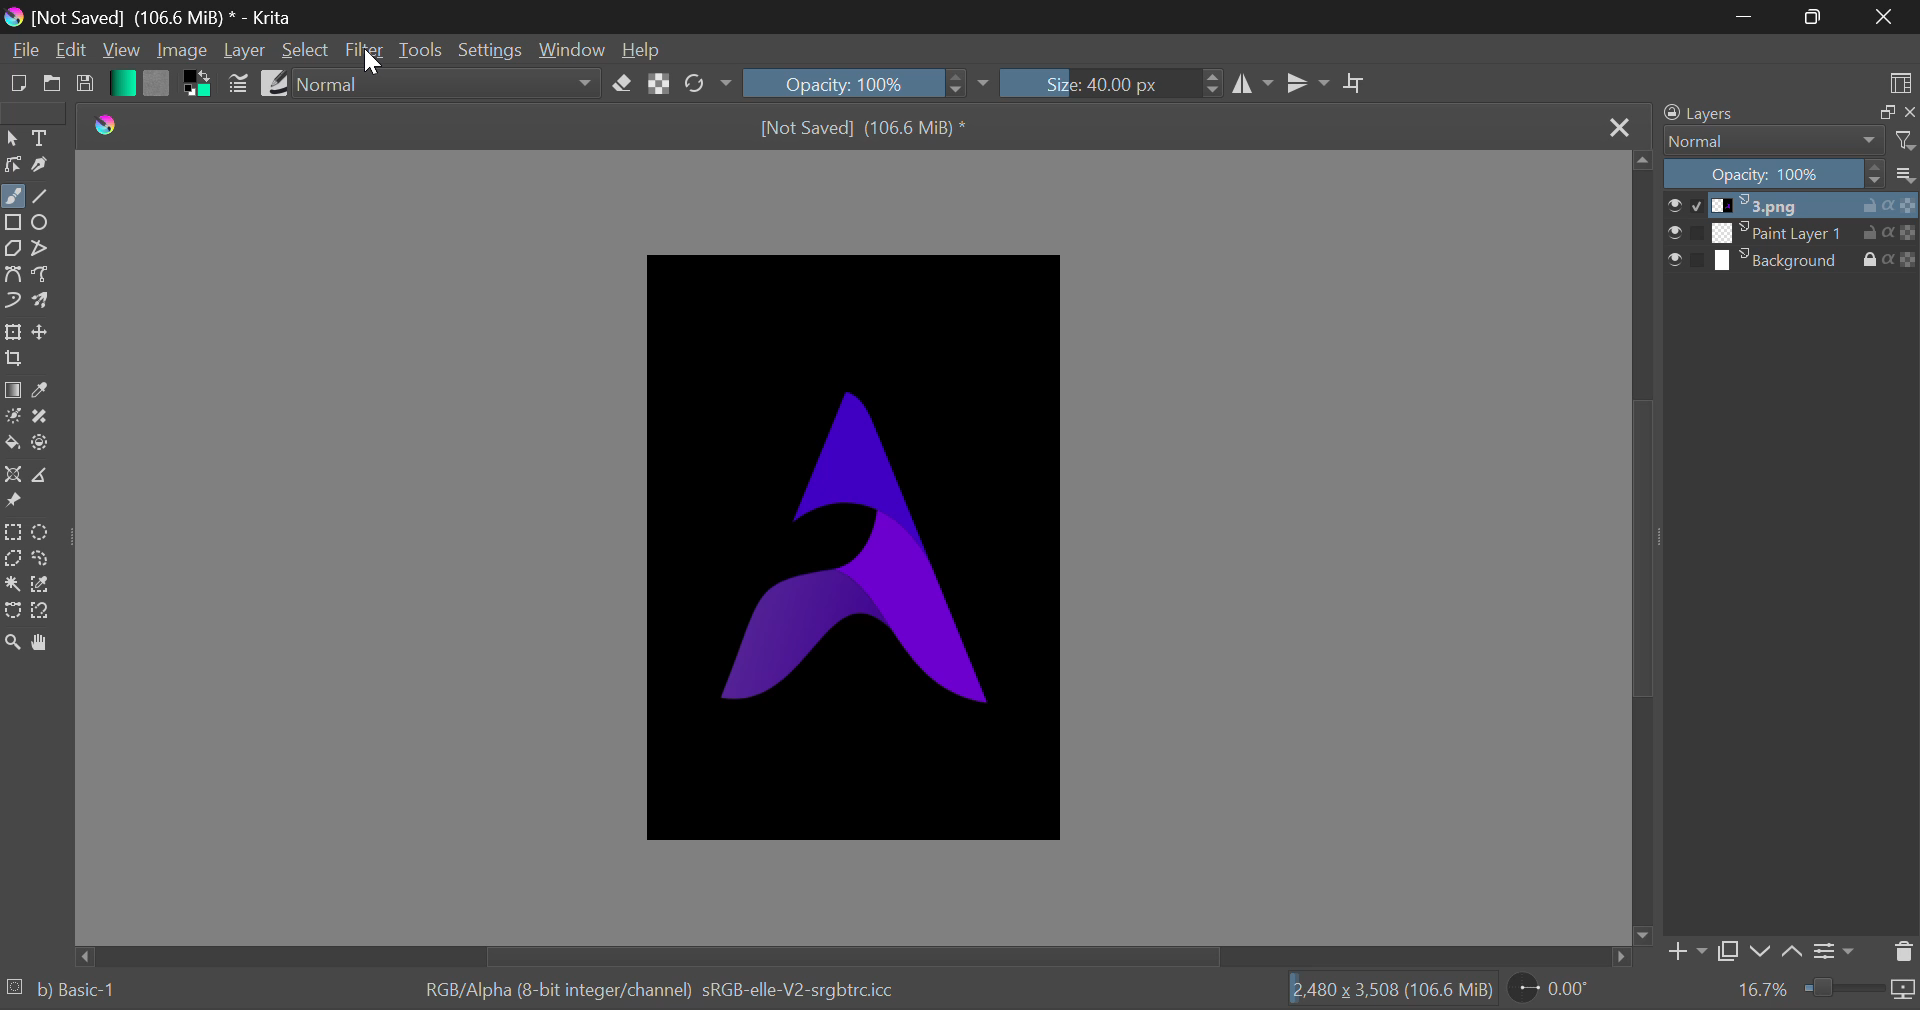 Image resolution: width=1920 pixels, height=1010 pixels. Describe the element at coordinates (1792, 232) in the screenshot. I see `Paint Layer 1` at that location.